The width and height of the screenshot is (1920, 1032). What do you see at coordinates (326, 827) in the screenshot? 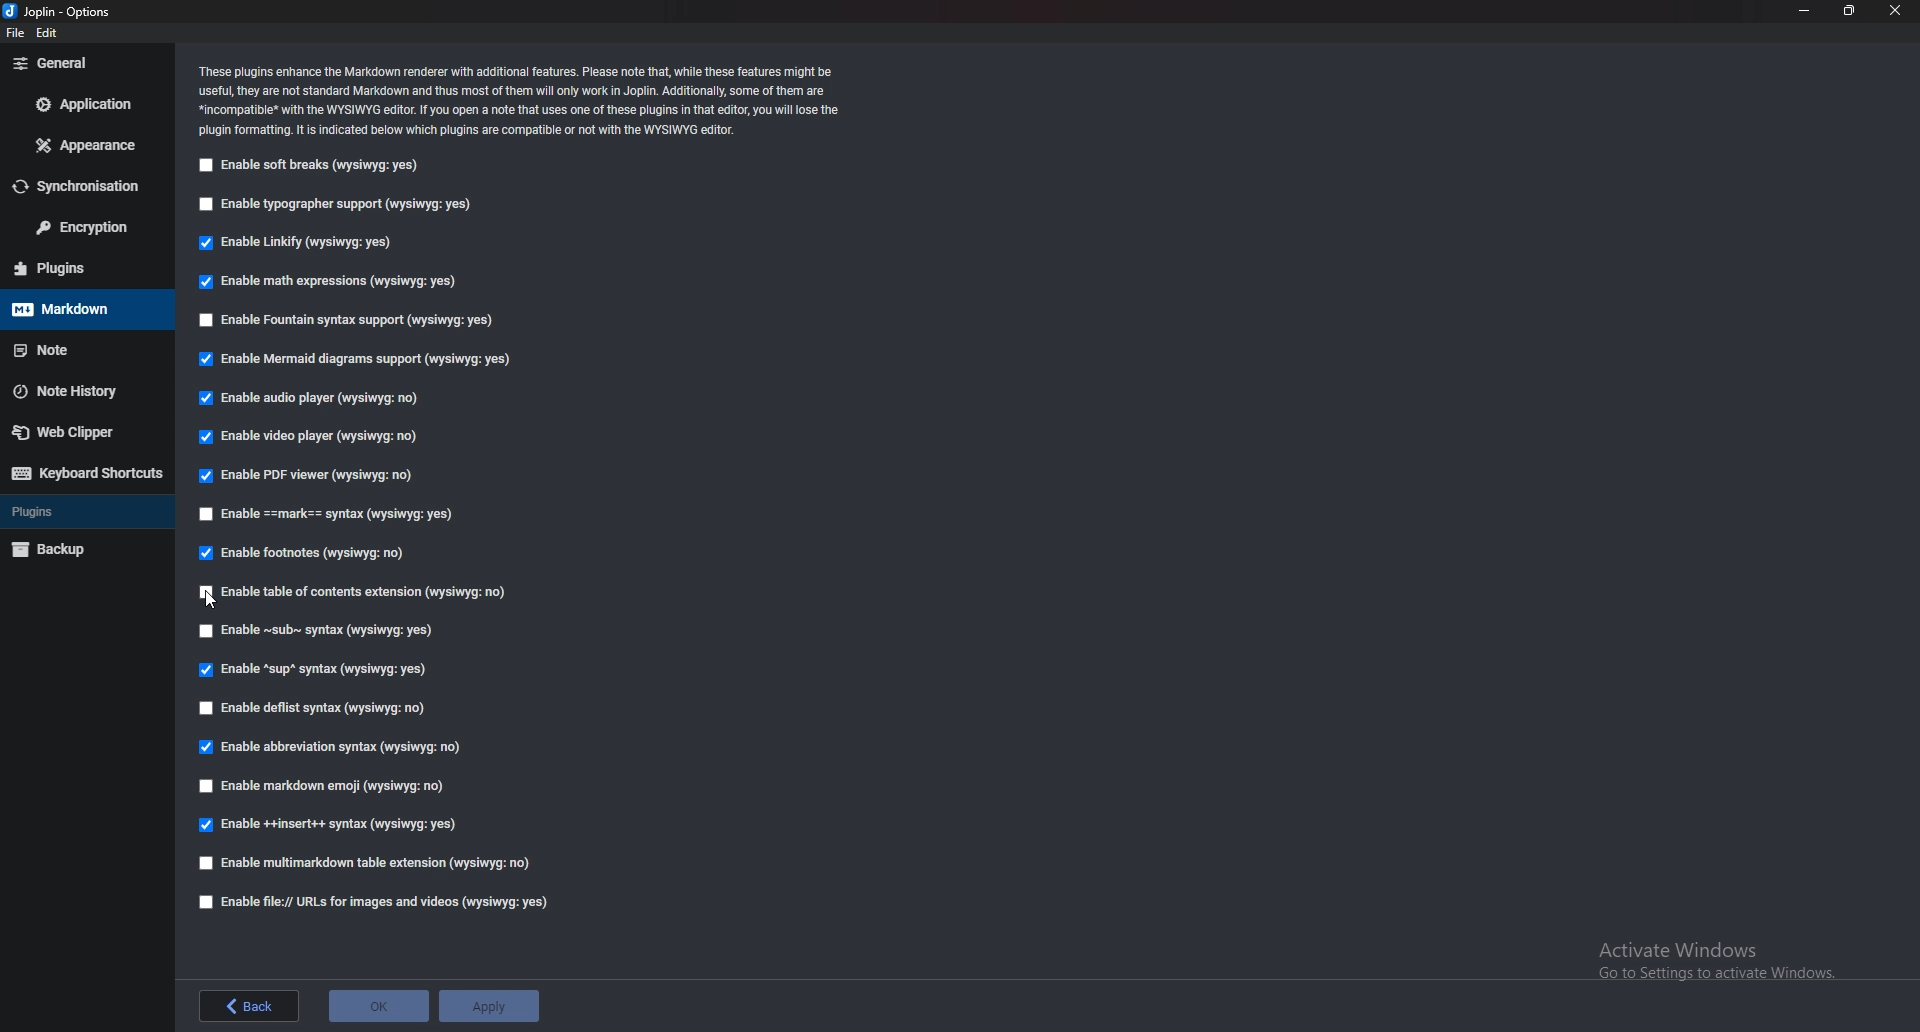
I see `Edible insert syntax` at bounding box center [326, 827].